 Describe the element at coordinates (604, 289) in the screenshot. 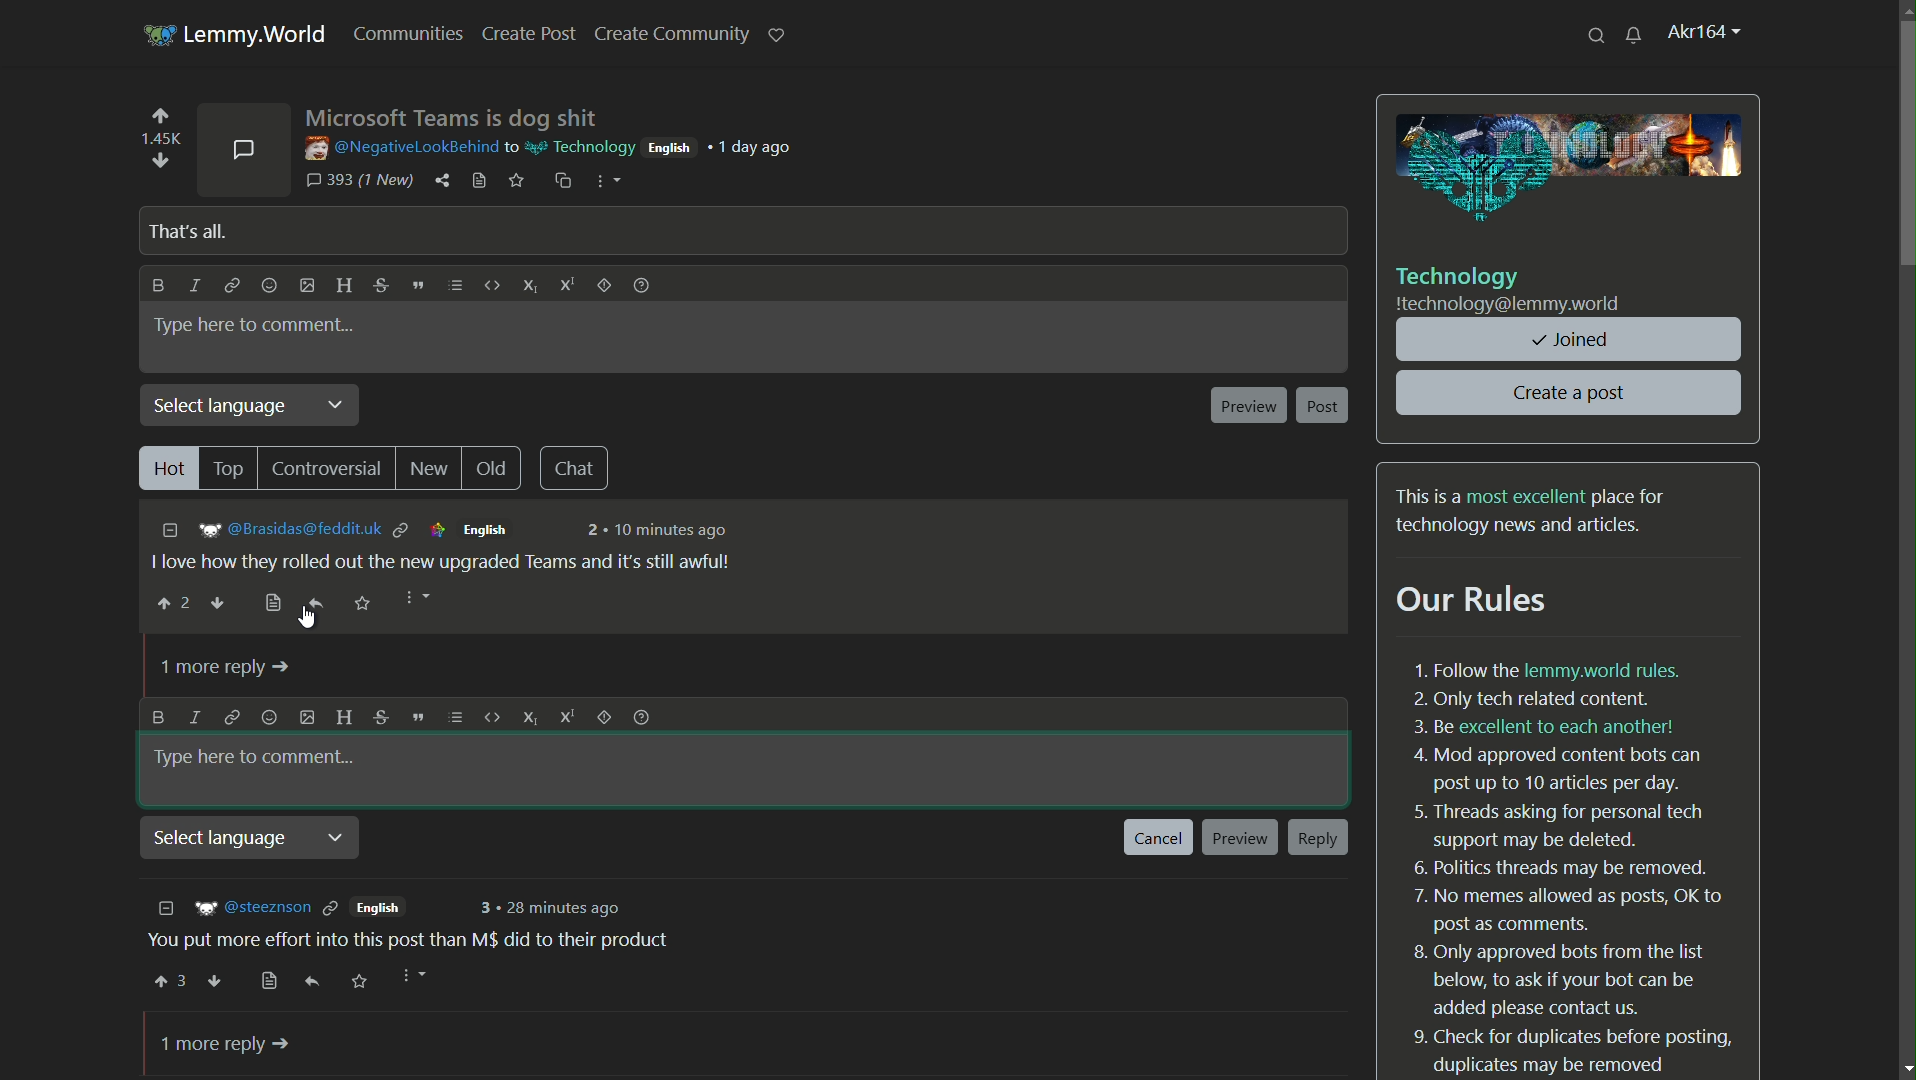

I see `spoiler` at that location.